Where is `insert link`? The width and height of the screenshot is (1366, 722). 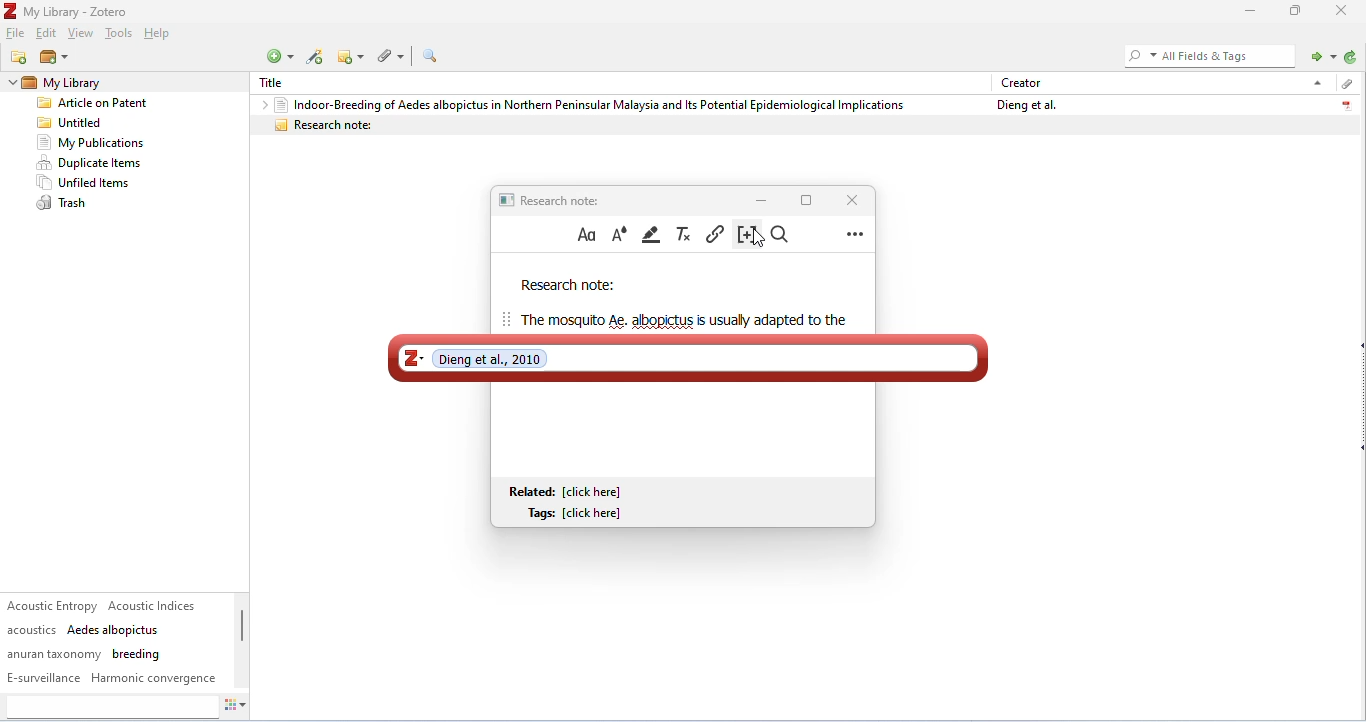 insert link is located at coordinates (715, 233).